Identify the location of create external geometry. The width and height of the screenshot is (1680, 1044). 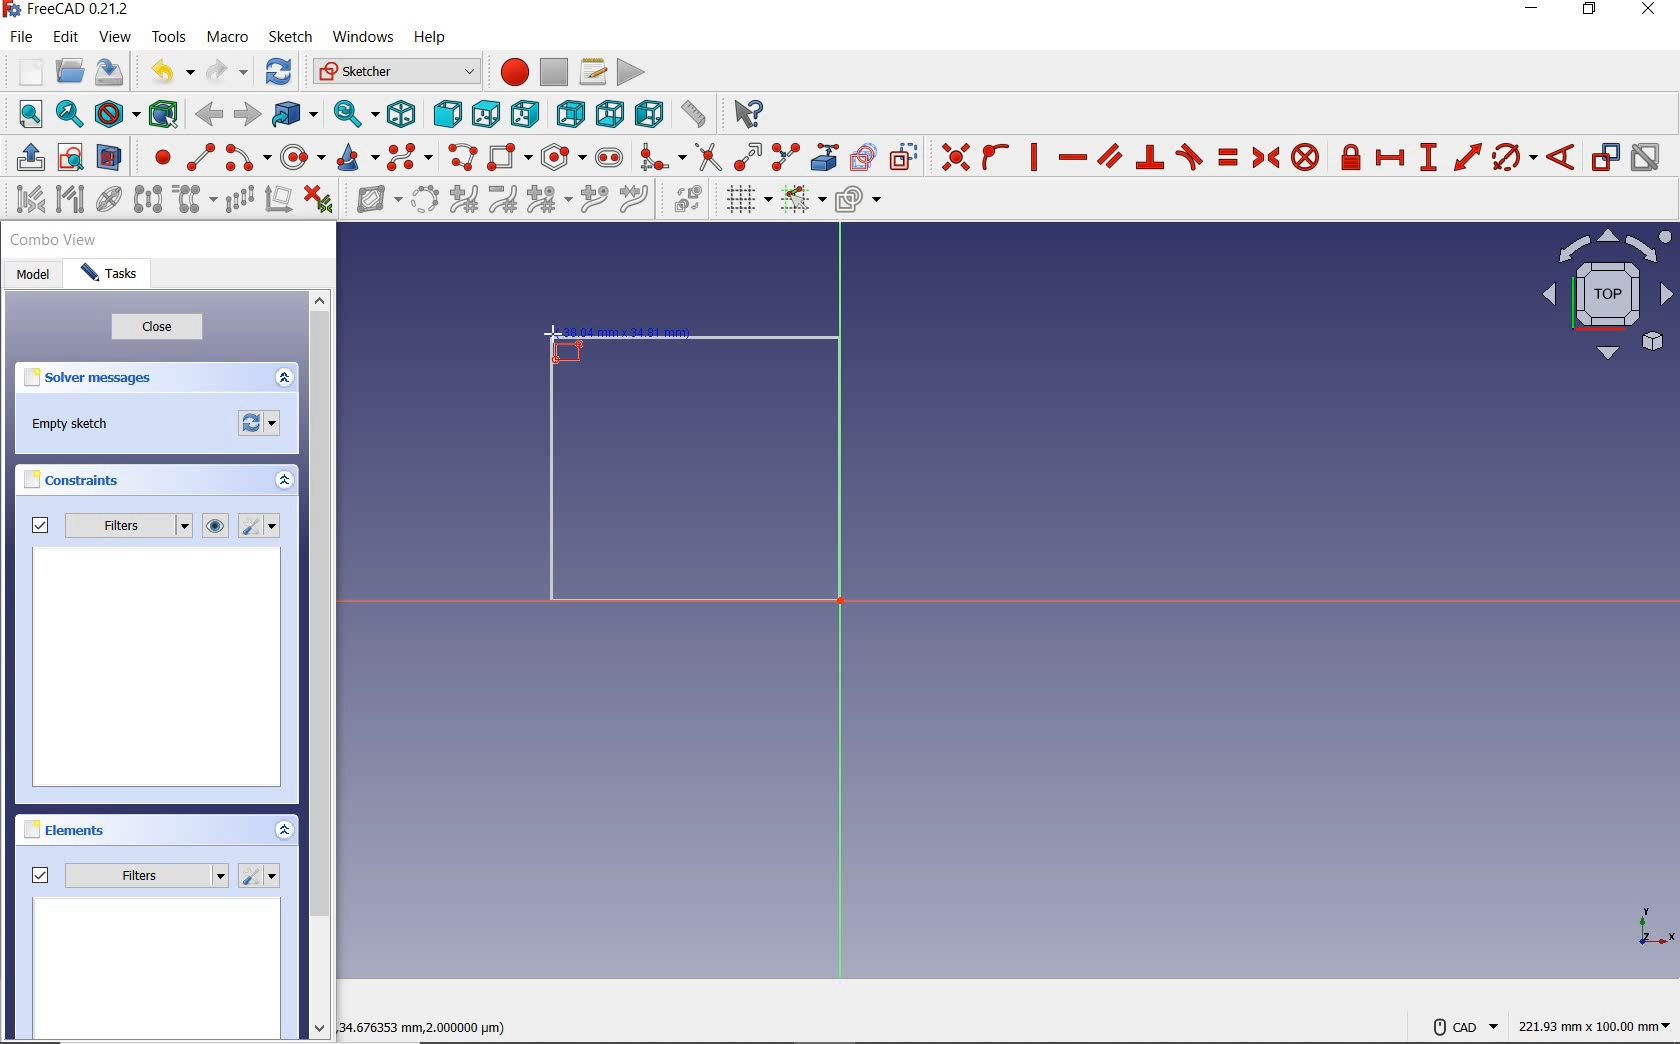
(826, 157).